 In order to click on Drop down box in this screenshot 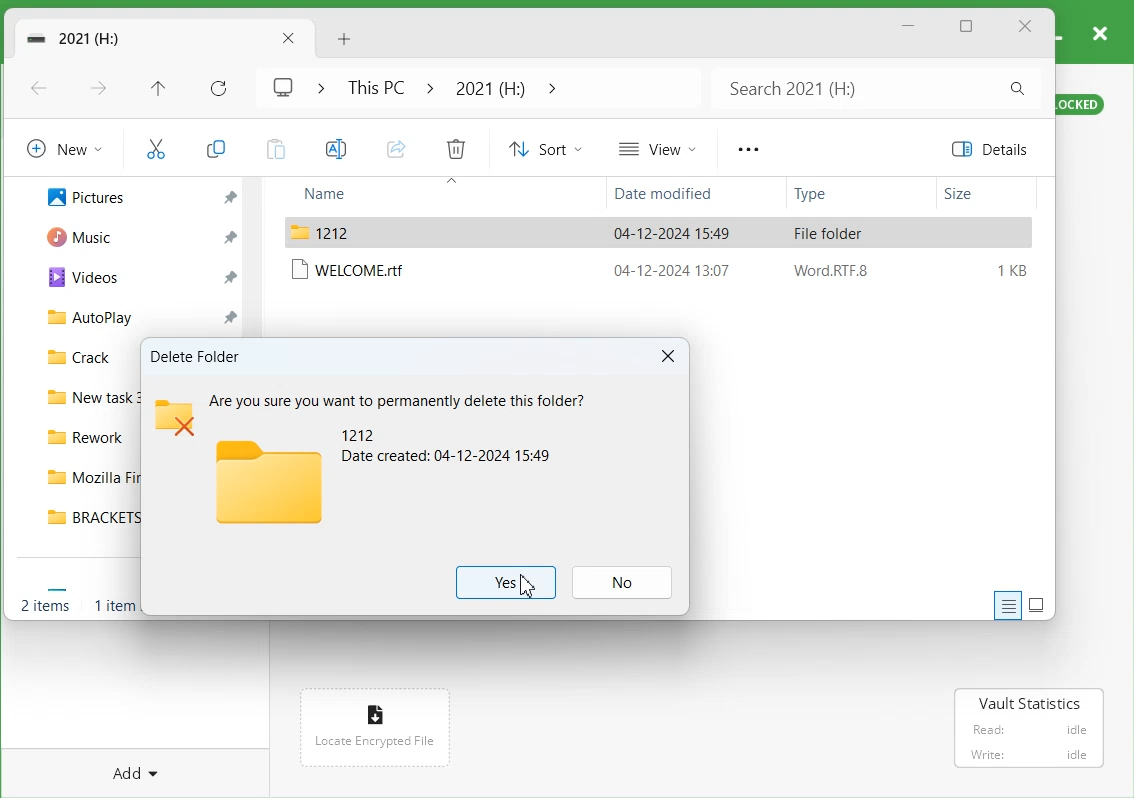, I will do `click(315, 87)`.